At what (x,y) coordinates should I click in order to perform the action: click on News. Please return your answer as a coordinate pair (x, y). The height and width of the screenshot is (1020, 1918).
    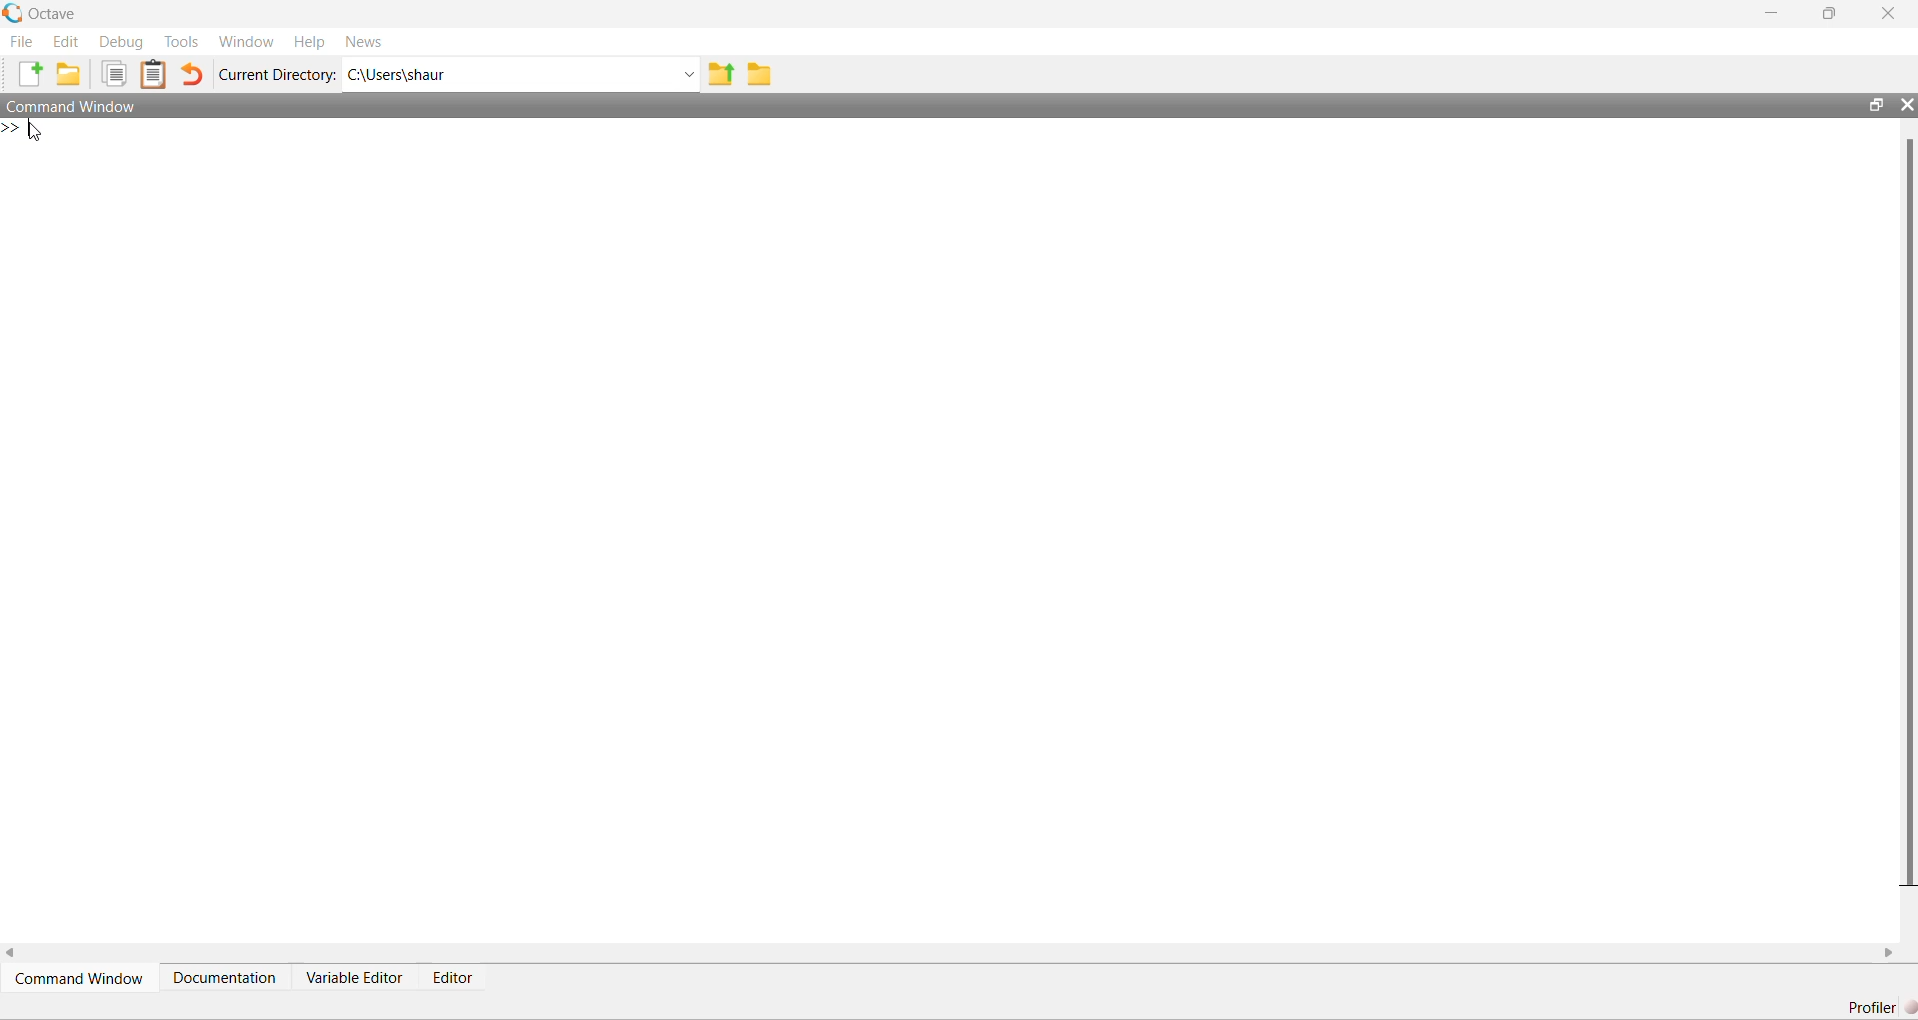
    Looking at the image, I should click on (364, 42).